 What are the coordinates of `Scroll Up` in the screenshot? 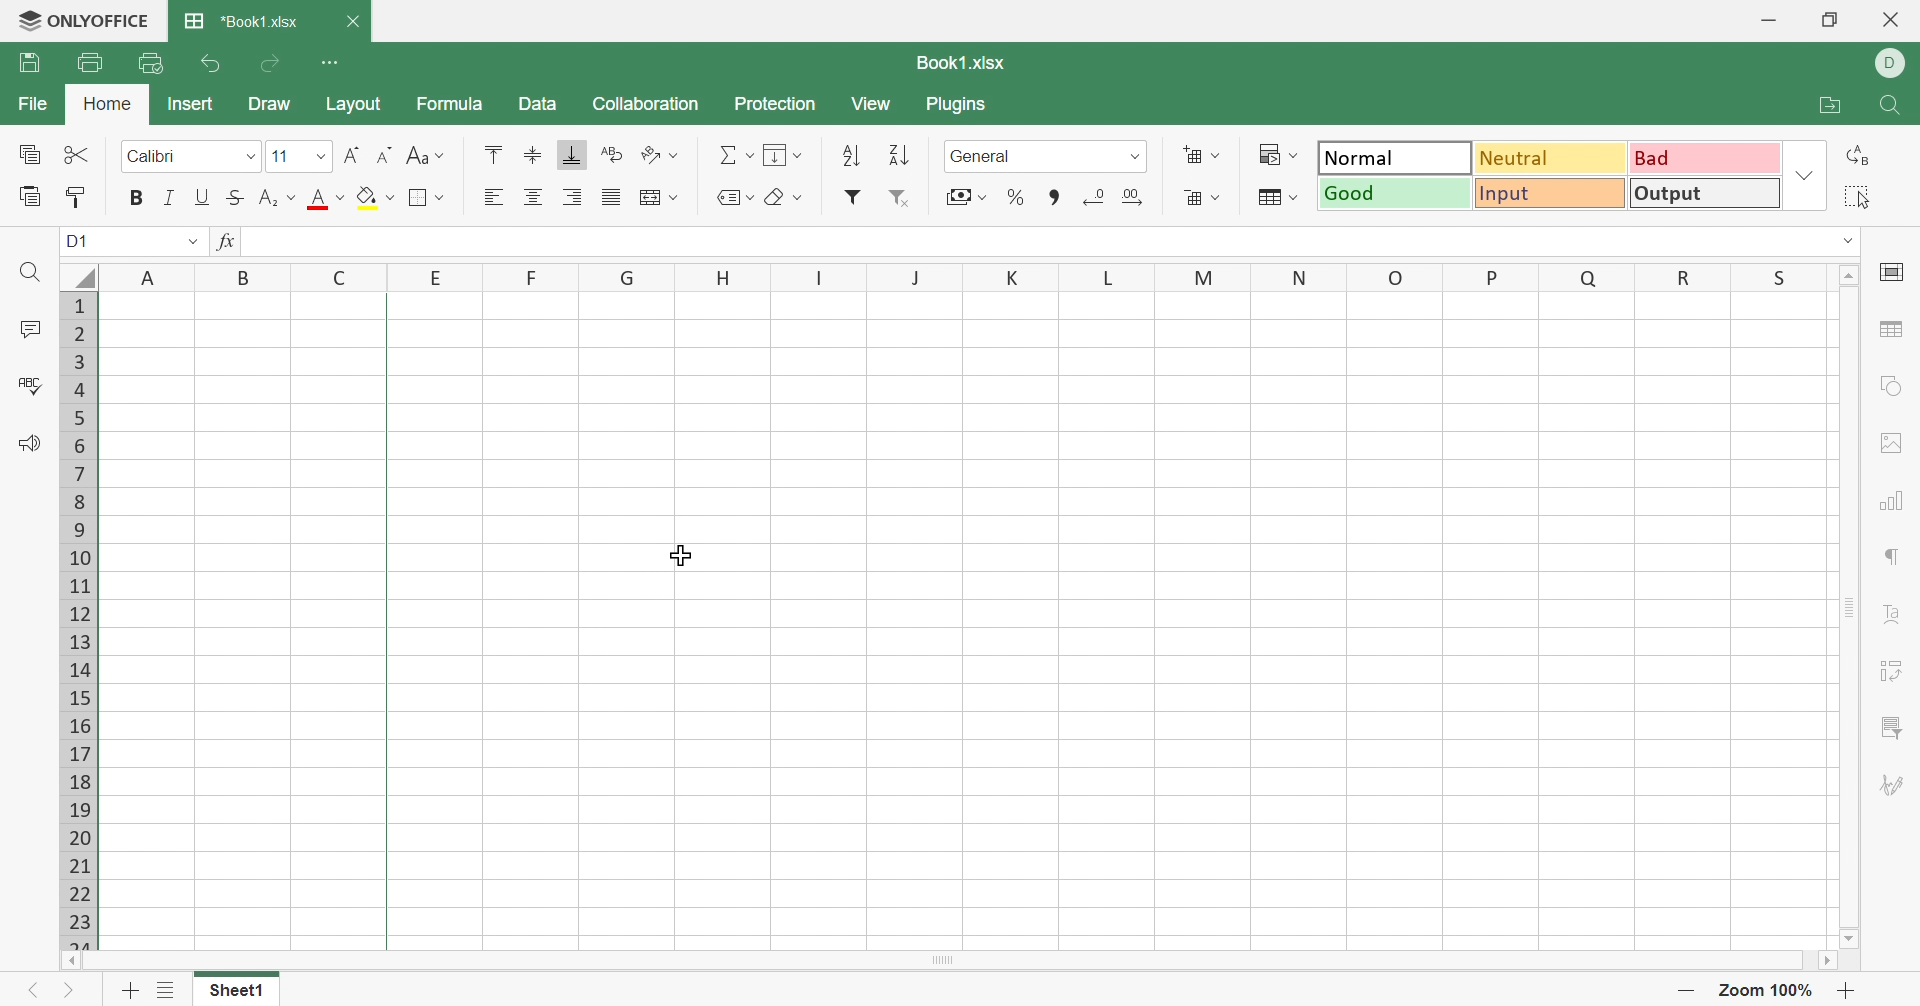 It's located at (1849, 276).